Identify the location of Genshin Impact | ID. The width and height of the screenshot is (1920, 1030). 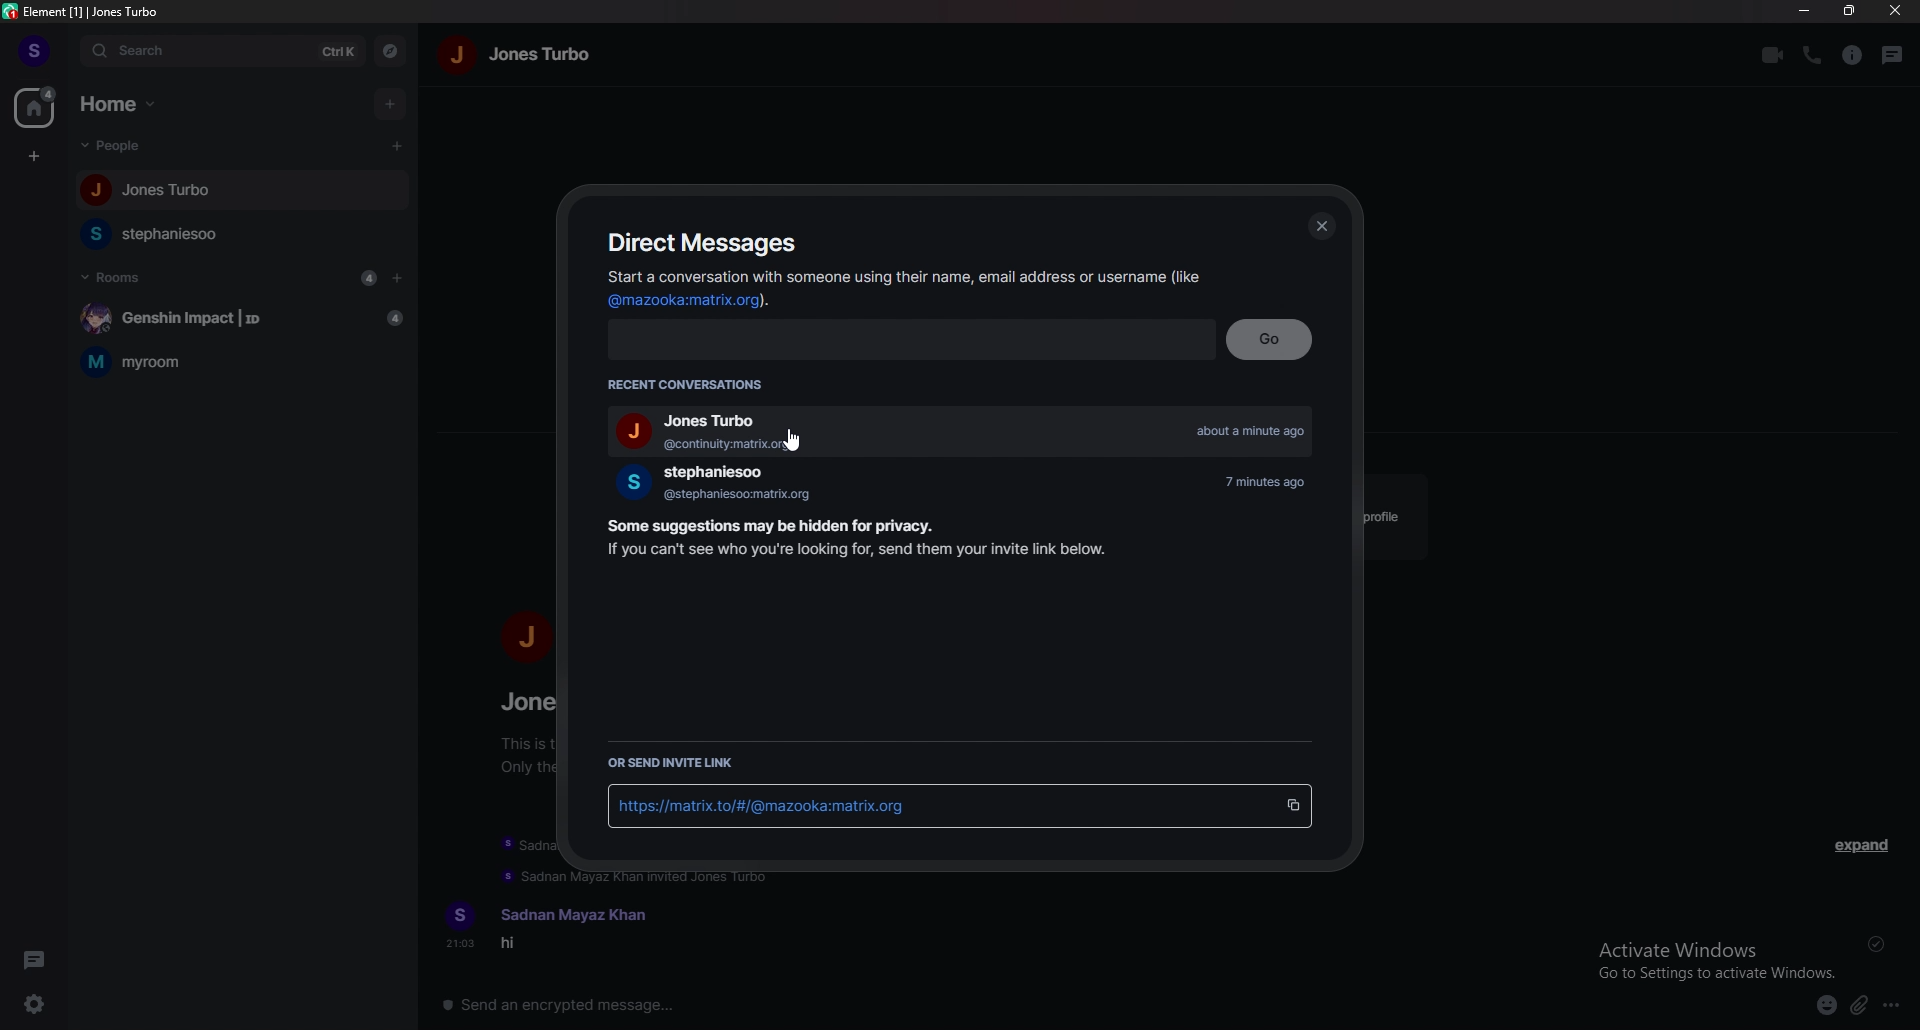
(237, 316).